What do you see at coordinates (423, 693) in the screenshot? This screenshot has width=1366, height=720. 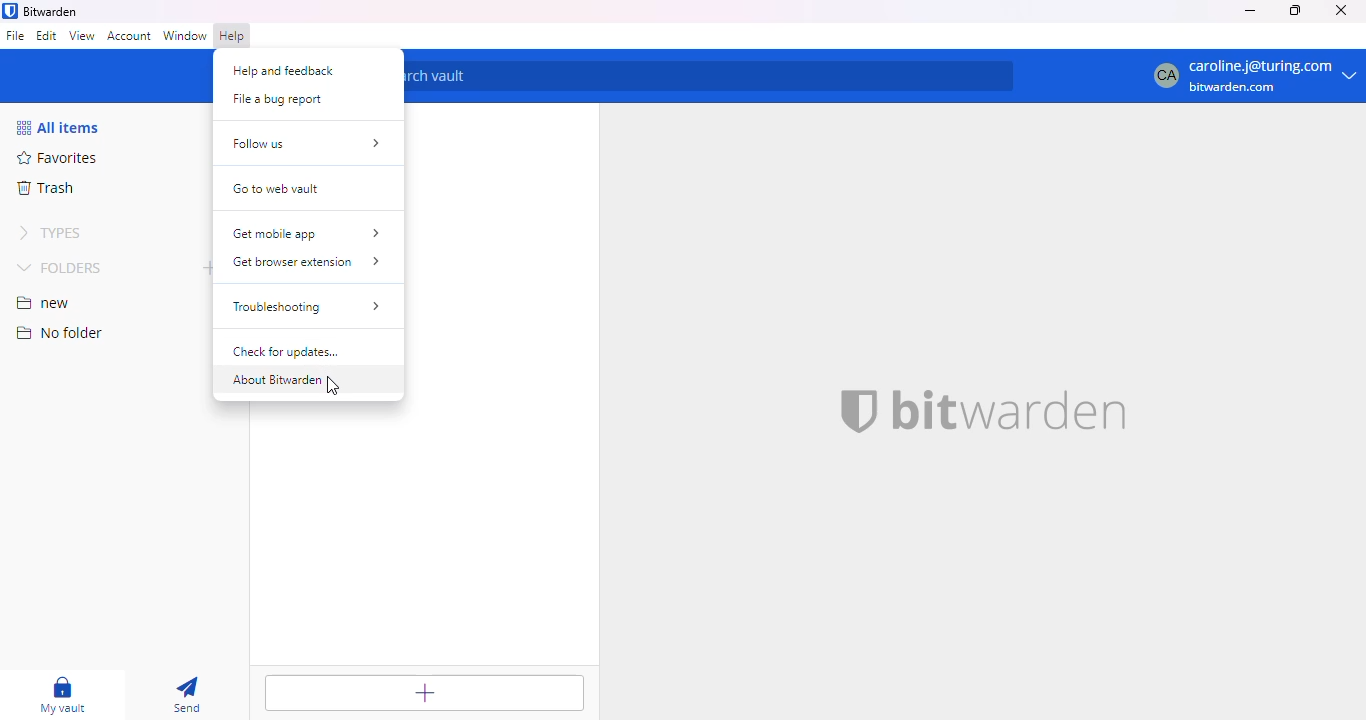 I see `add item` at bounding box center [423, 693].